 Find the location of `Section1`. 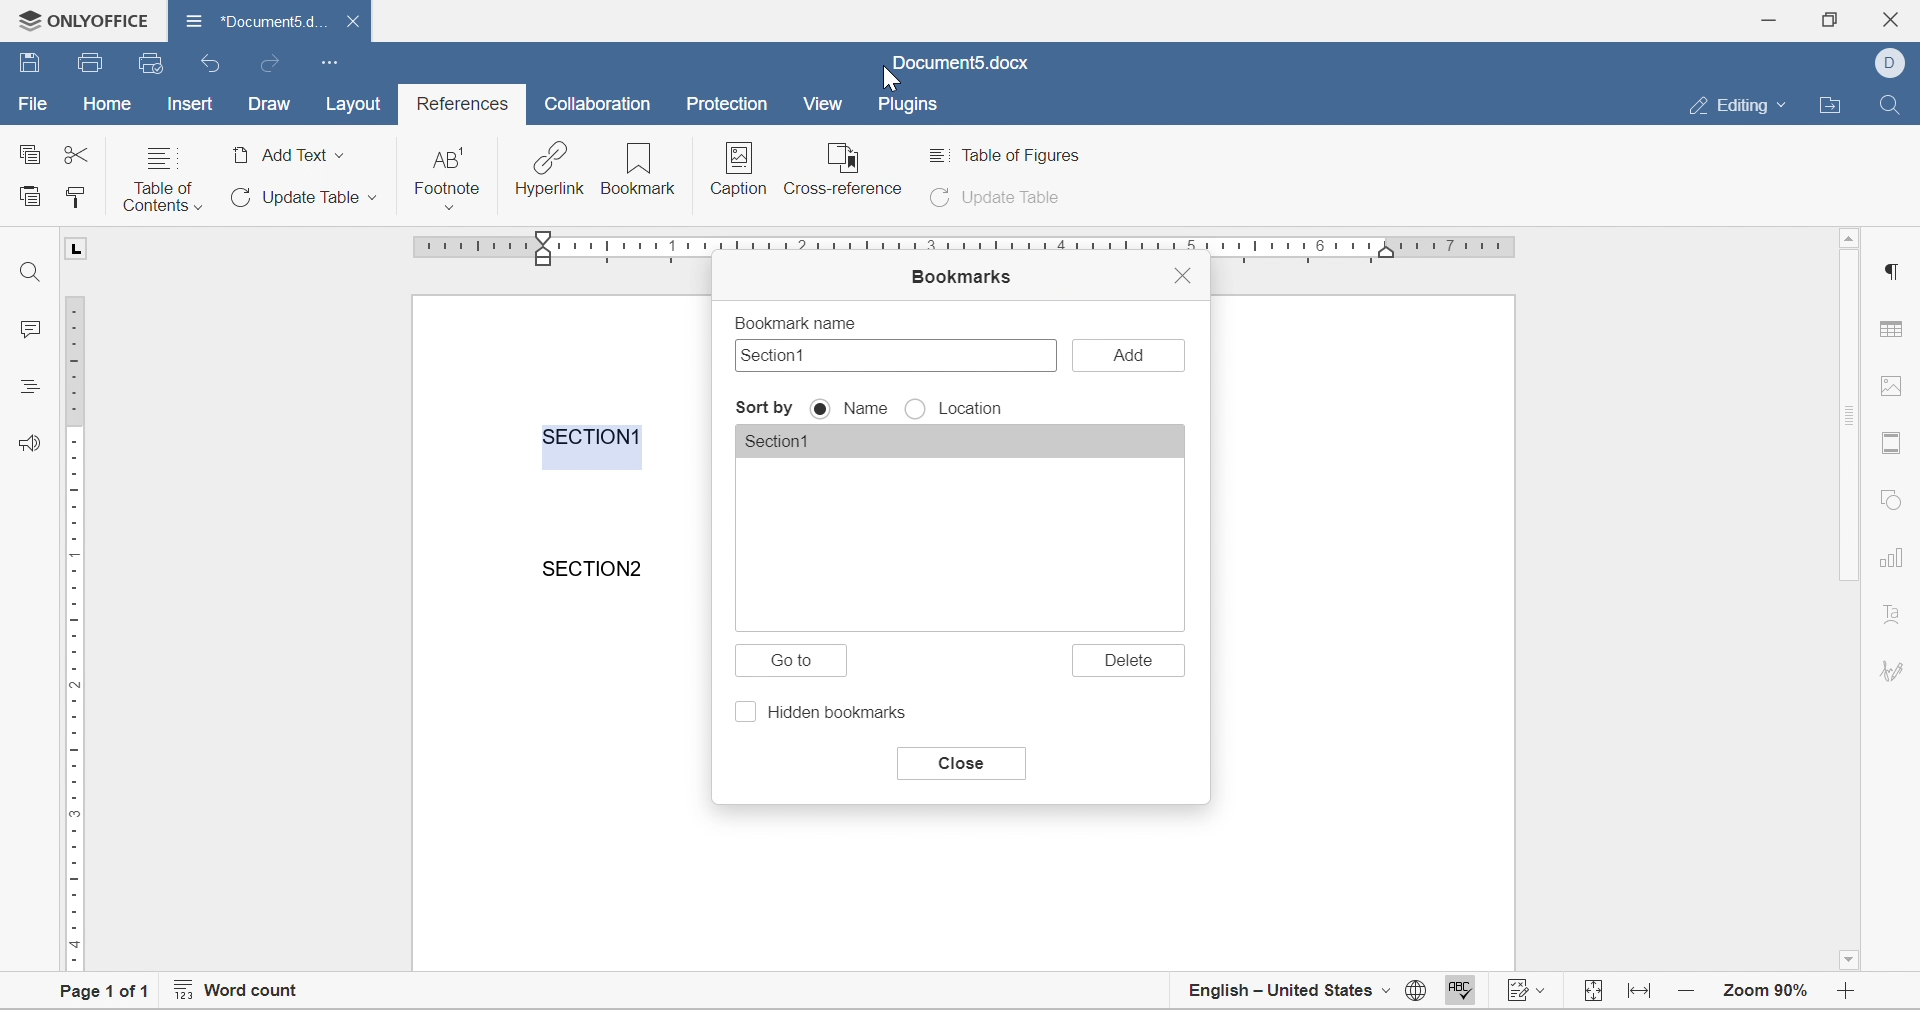

Section1 is located at coordinates (780, 355).